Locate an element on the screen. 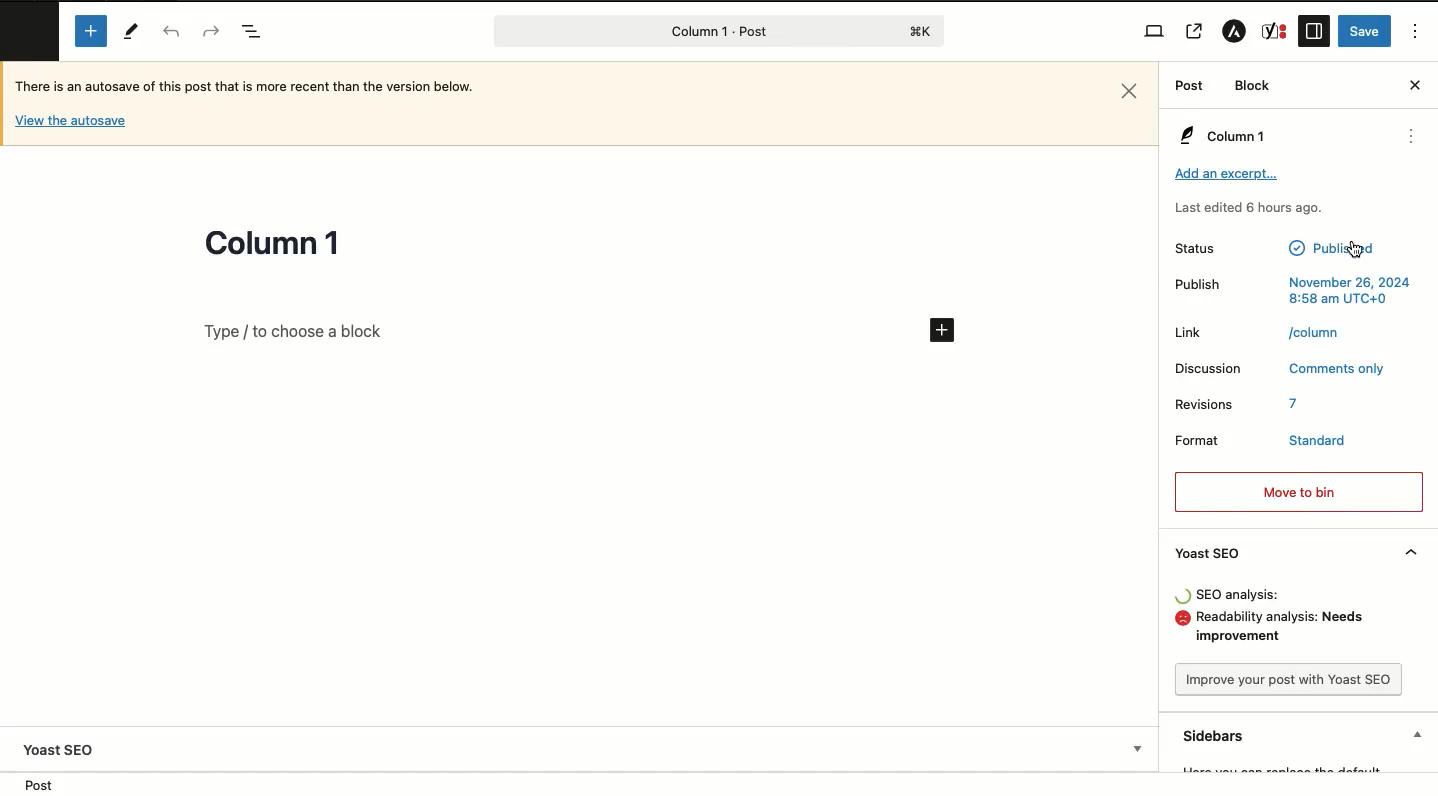 This screenshot has height=796, width=1438. Yoast is located at coordinates (1273, 30).